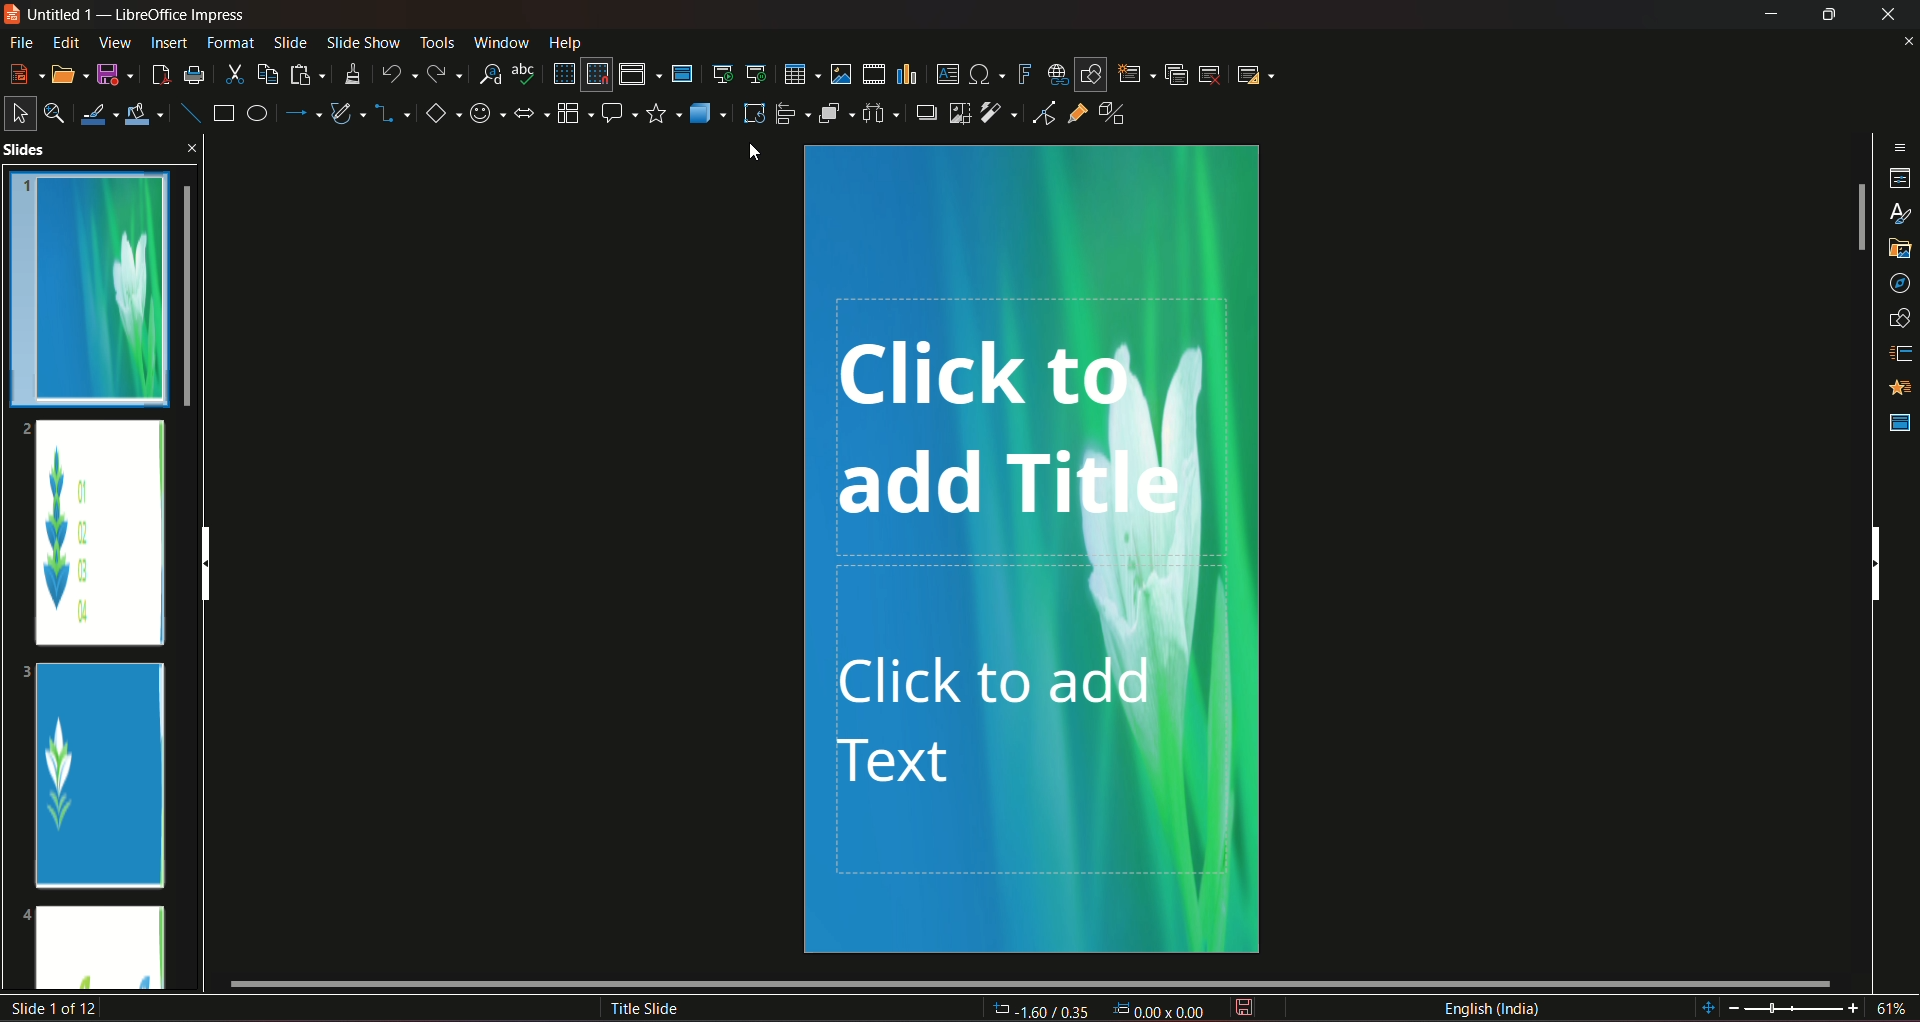  Describe the element at coordinates (1767, 16) in the screenshot. I see `minimize` at that location.